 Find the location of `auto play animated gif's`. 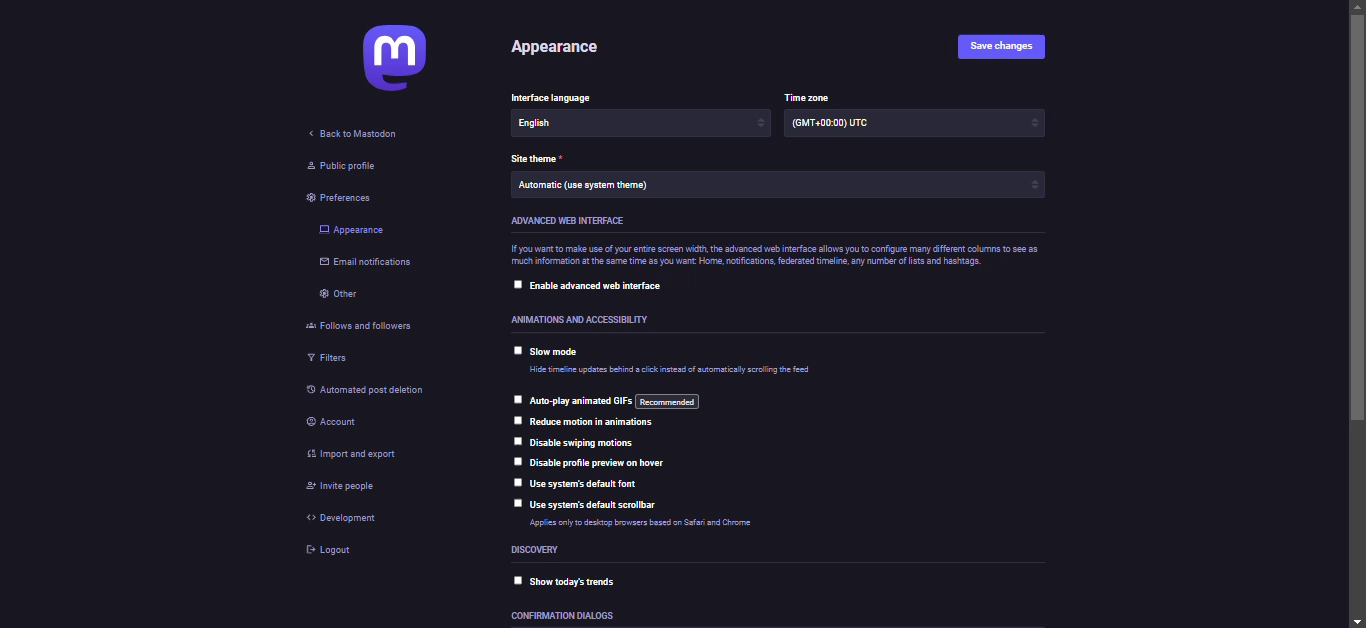

auto play animated gif's is located at coordinates (617, 401).